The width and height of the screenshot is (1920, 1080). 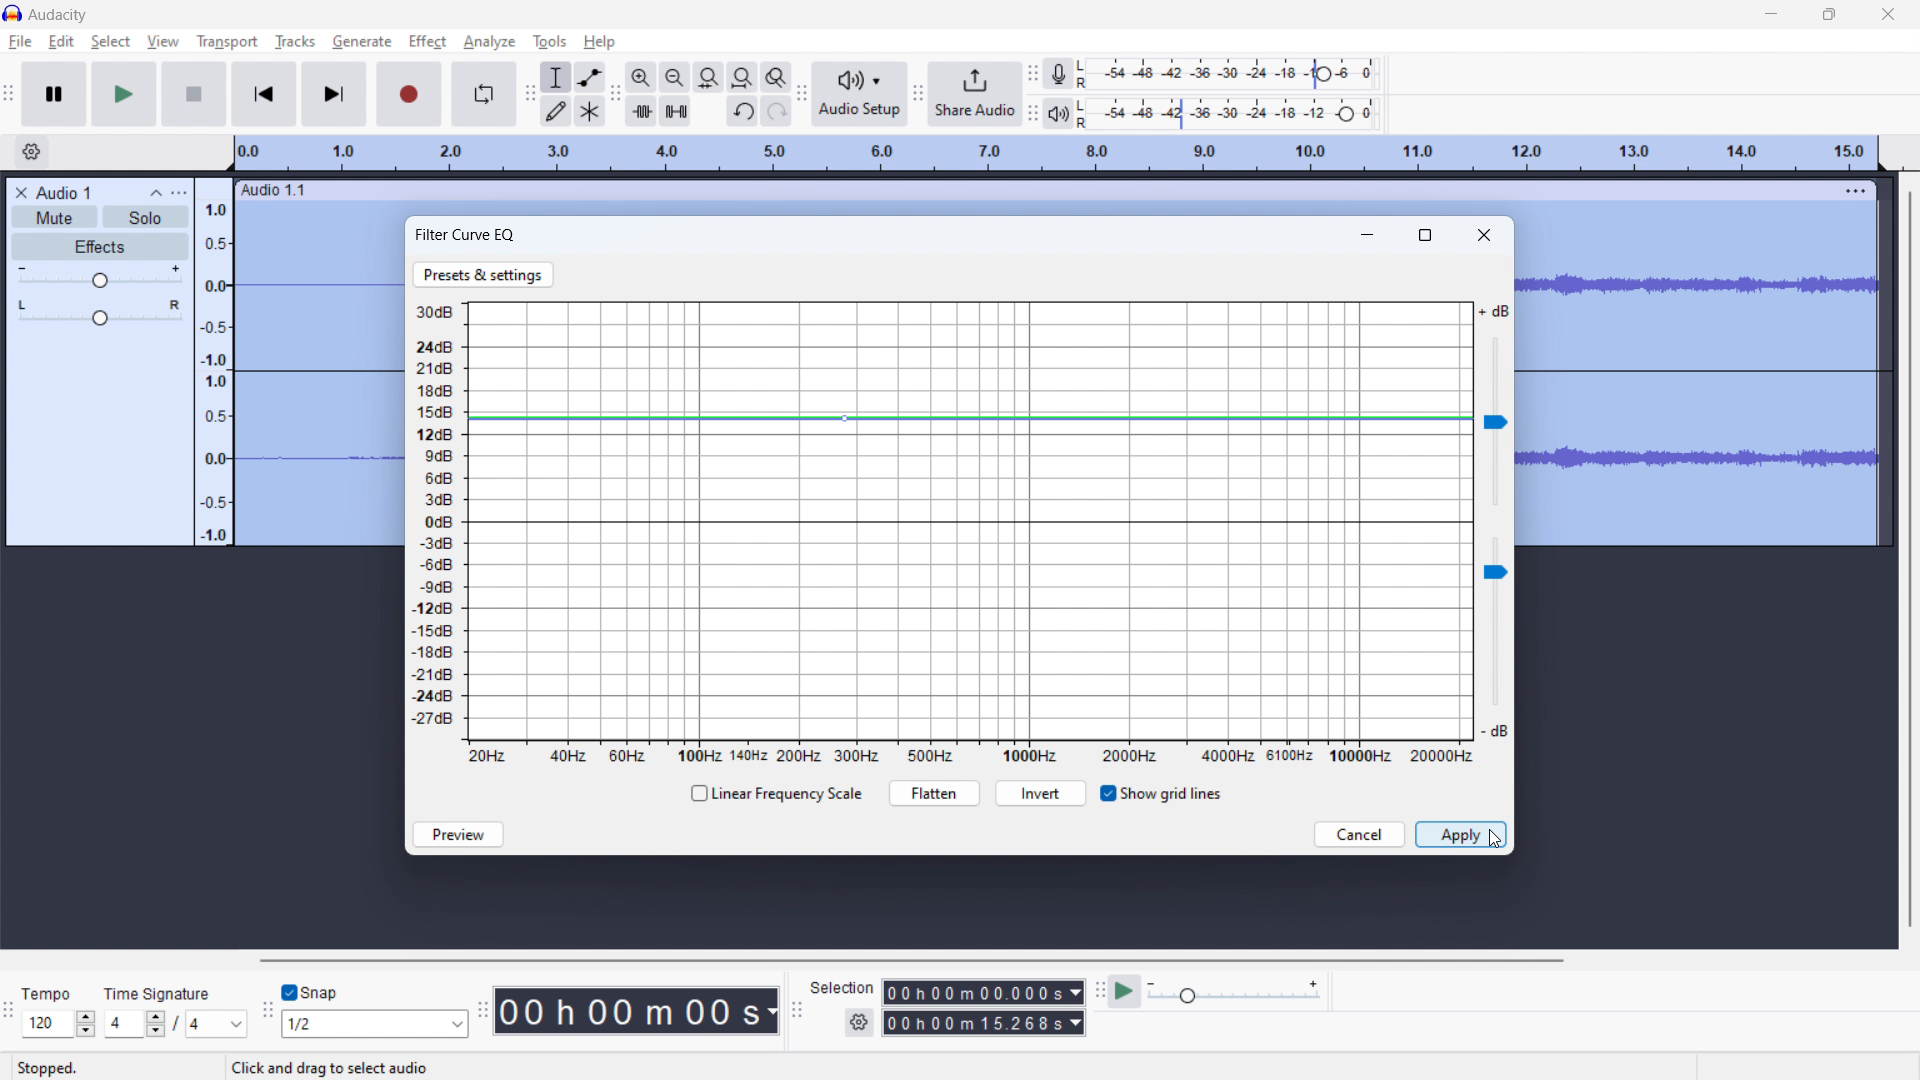 What do you see at coordinates (1496, 840) in the screenshot?
I see `cursor` at bounding box center [1496, 840].